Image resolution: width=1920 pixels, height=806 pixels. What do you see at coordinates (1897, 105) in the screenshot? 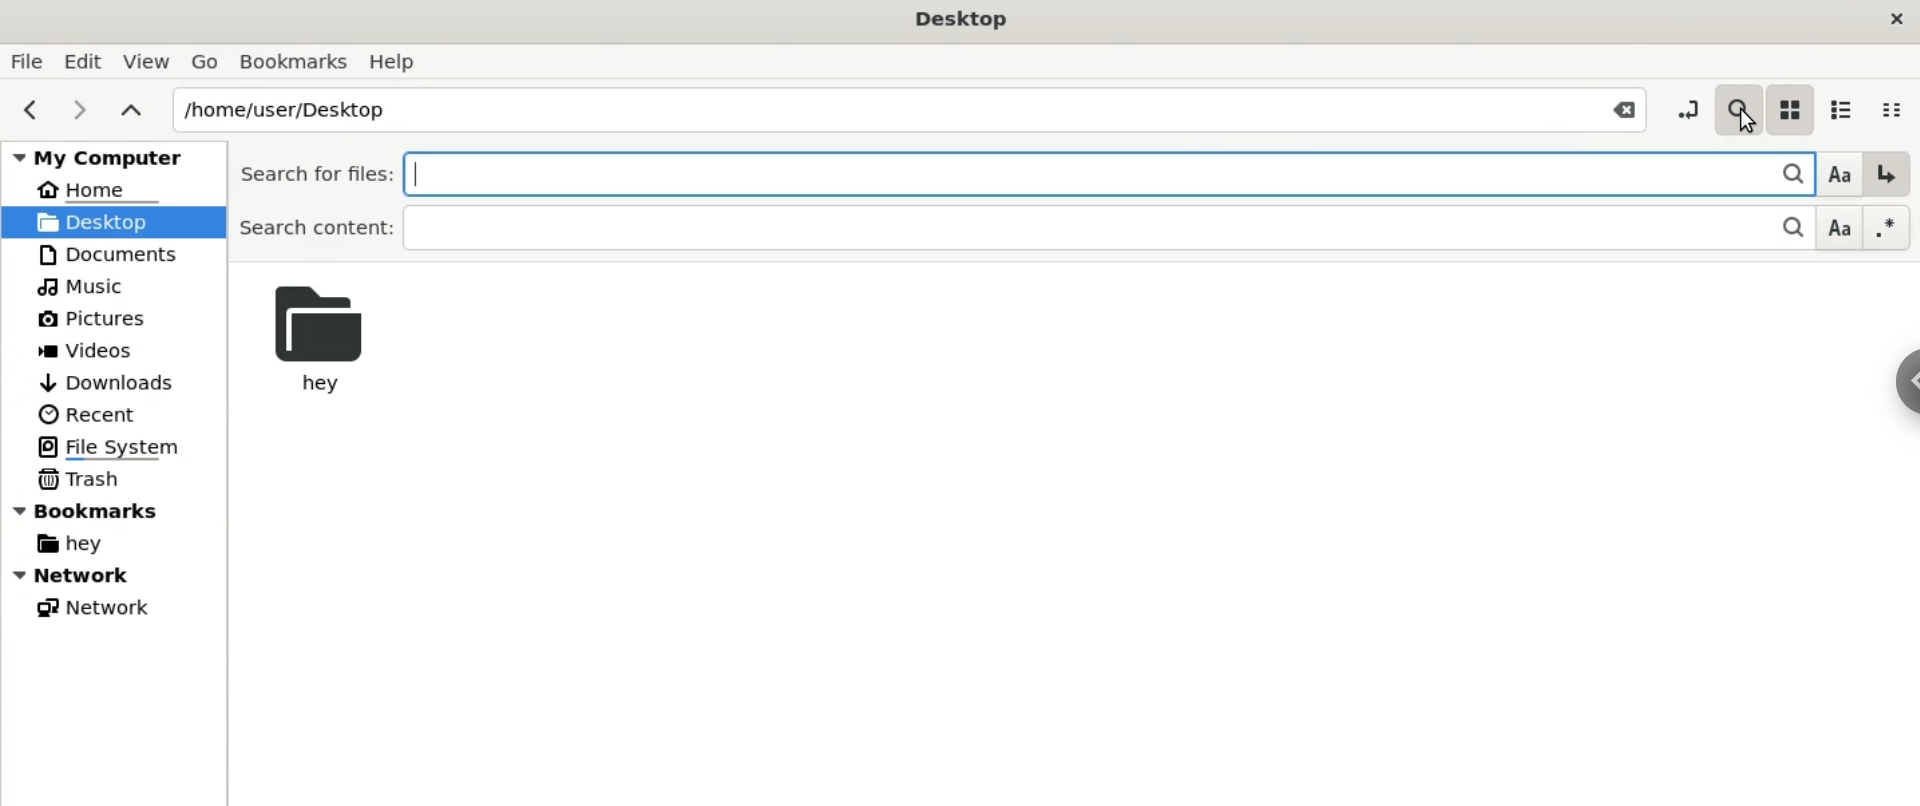
I see `compact view` at bounding box center [1897, 105].